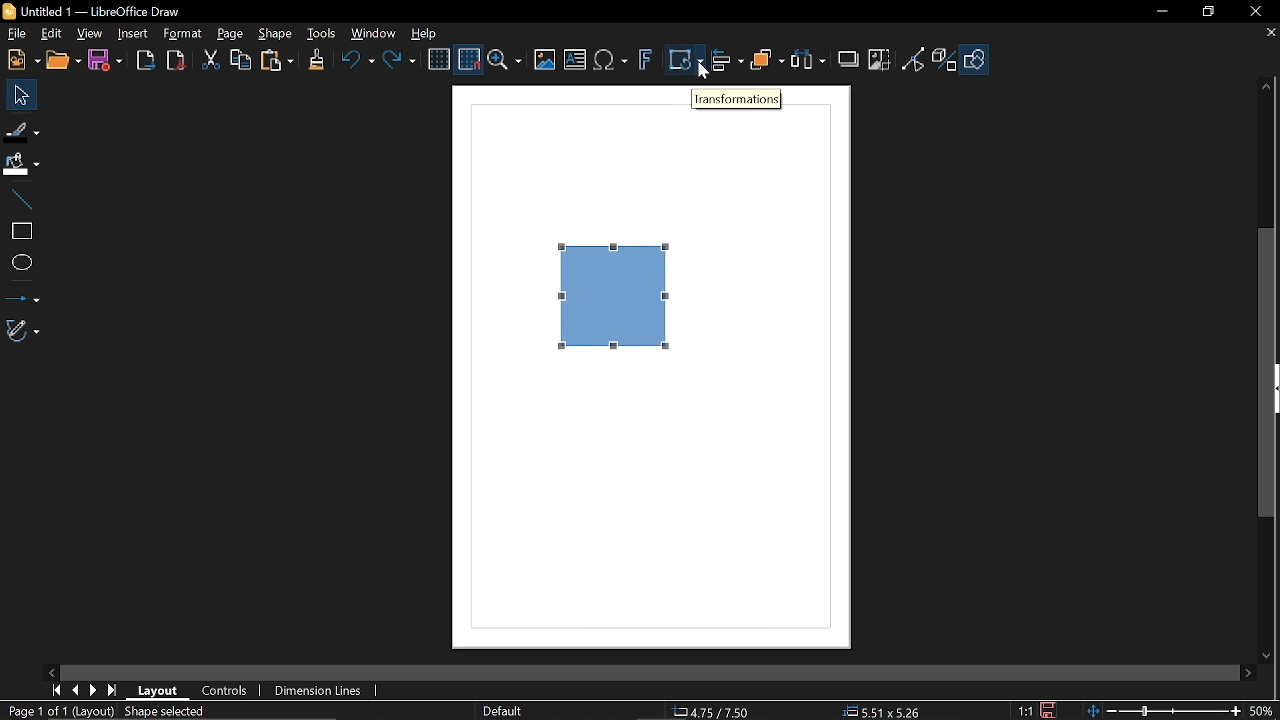  I want to click on Redo, so click(398, 62).